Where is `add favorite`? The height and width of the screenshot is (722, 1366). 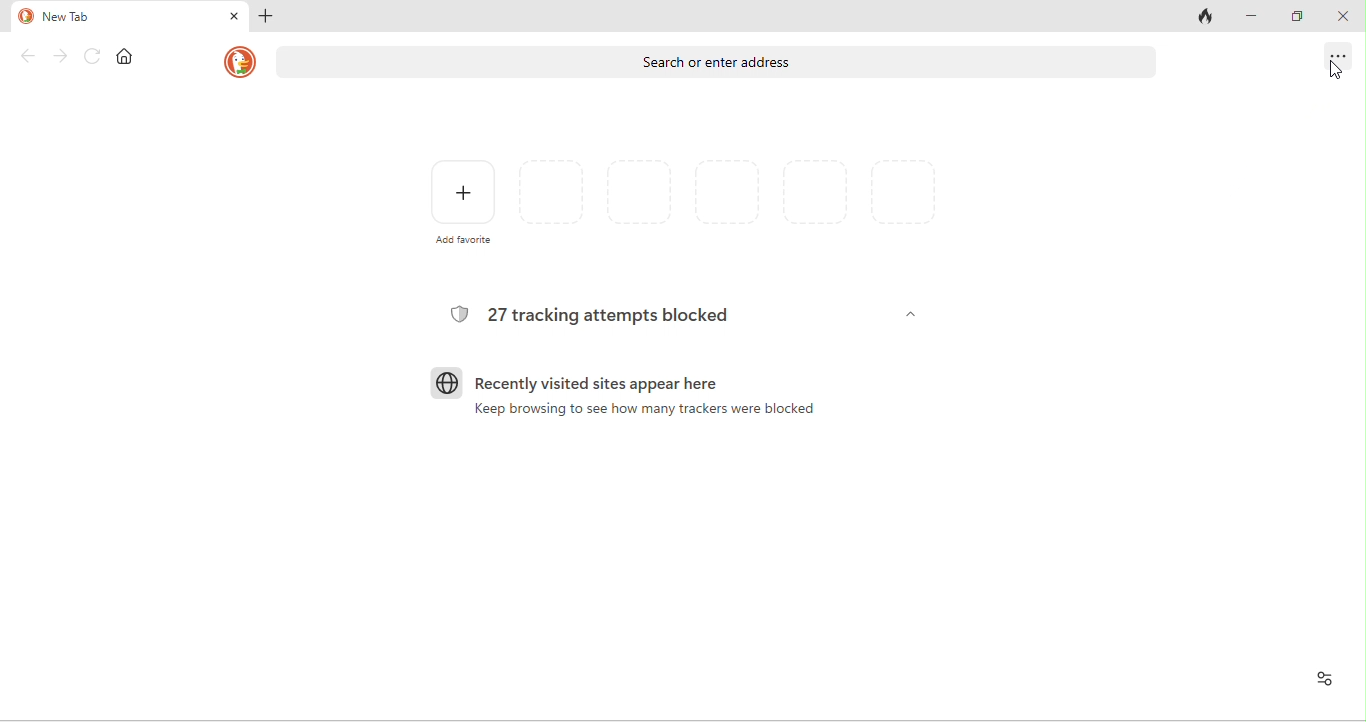
add favorite is located at coordinates (464, 202).